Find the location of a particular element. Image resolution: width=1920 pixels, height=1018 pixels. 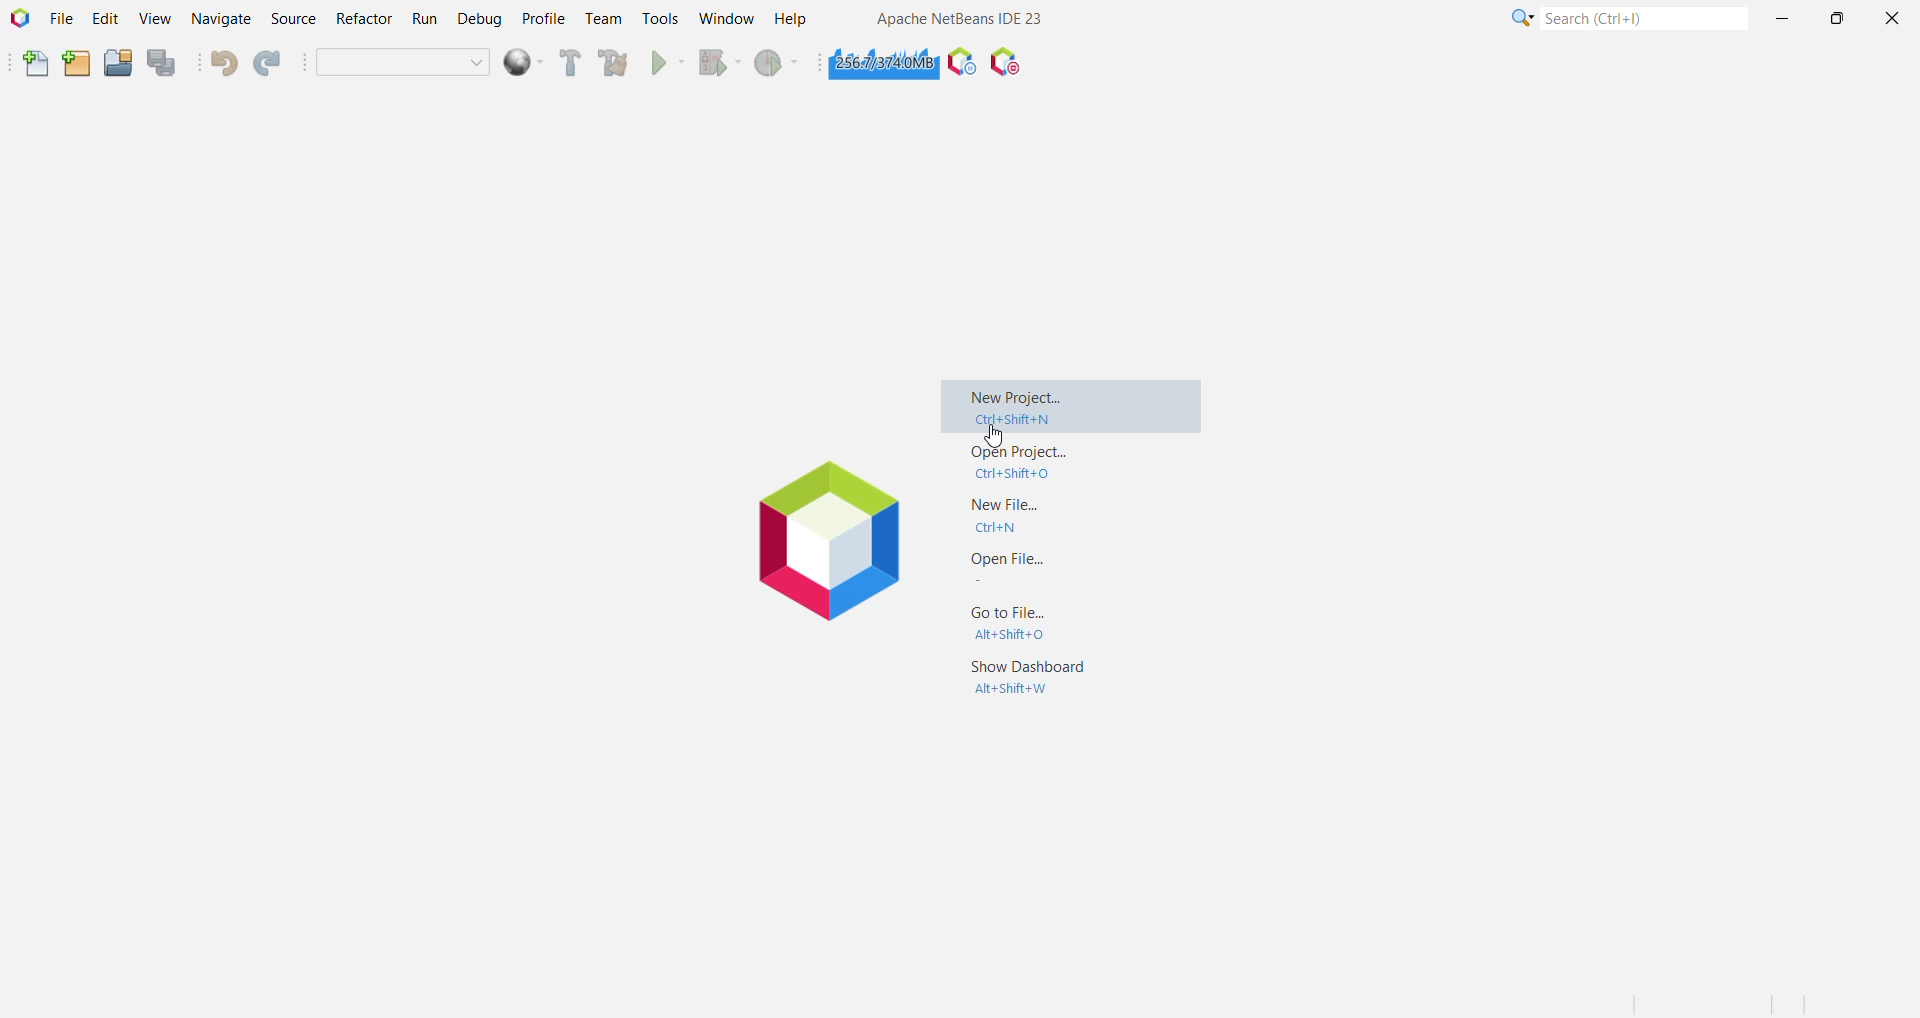

Edit is located at coordinates (104, 20).